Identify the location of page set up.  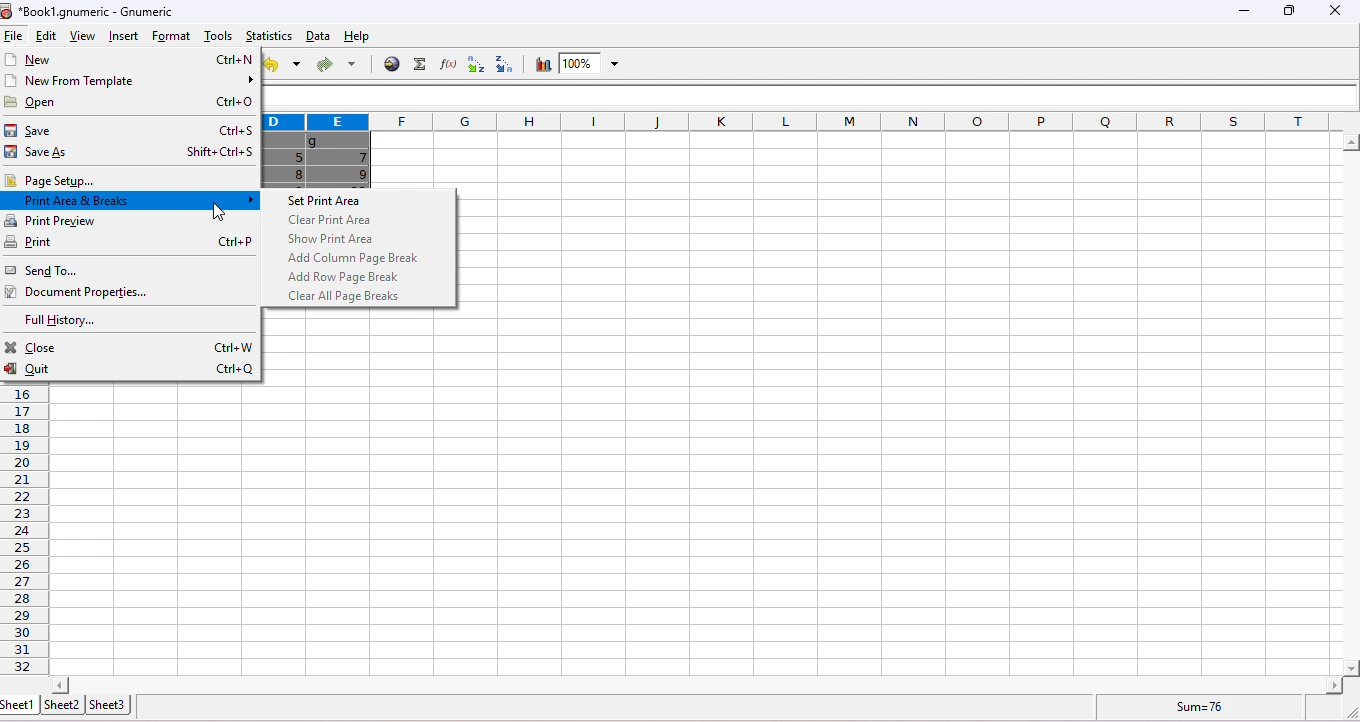
(129, 180).